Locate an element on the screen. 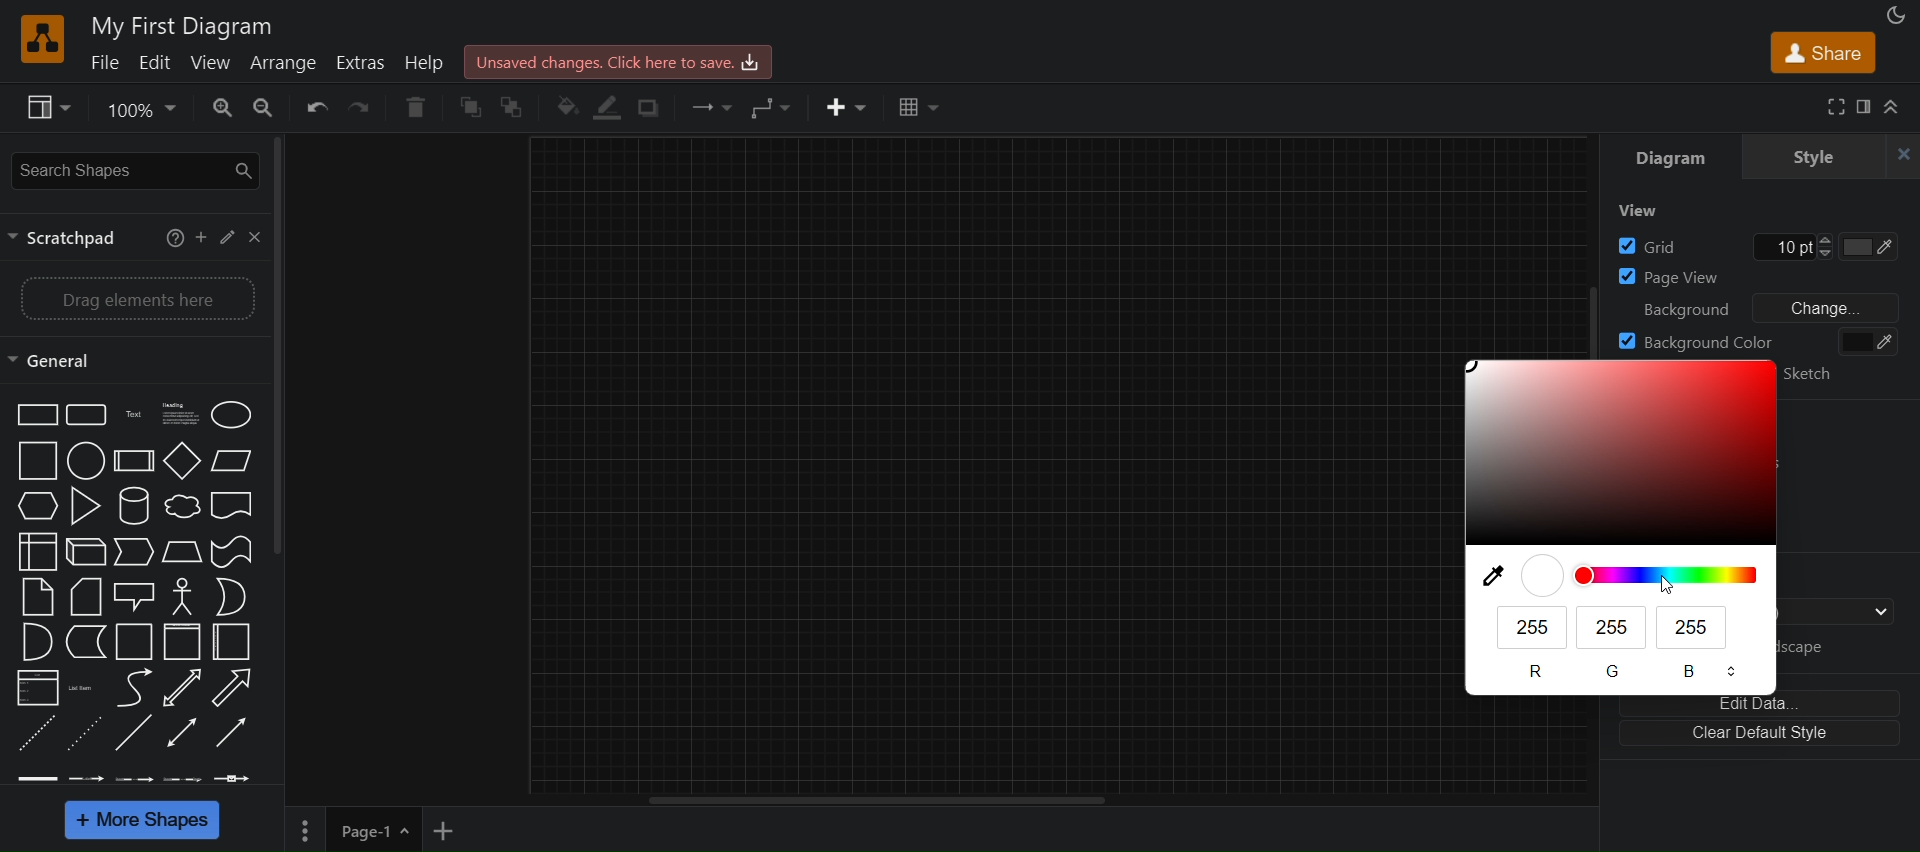 This screenshot has height=852, width=1920. redo is located at coordinates (363, 108).